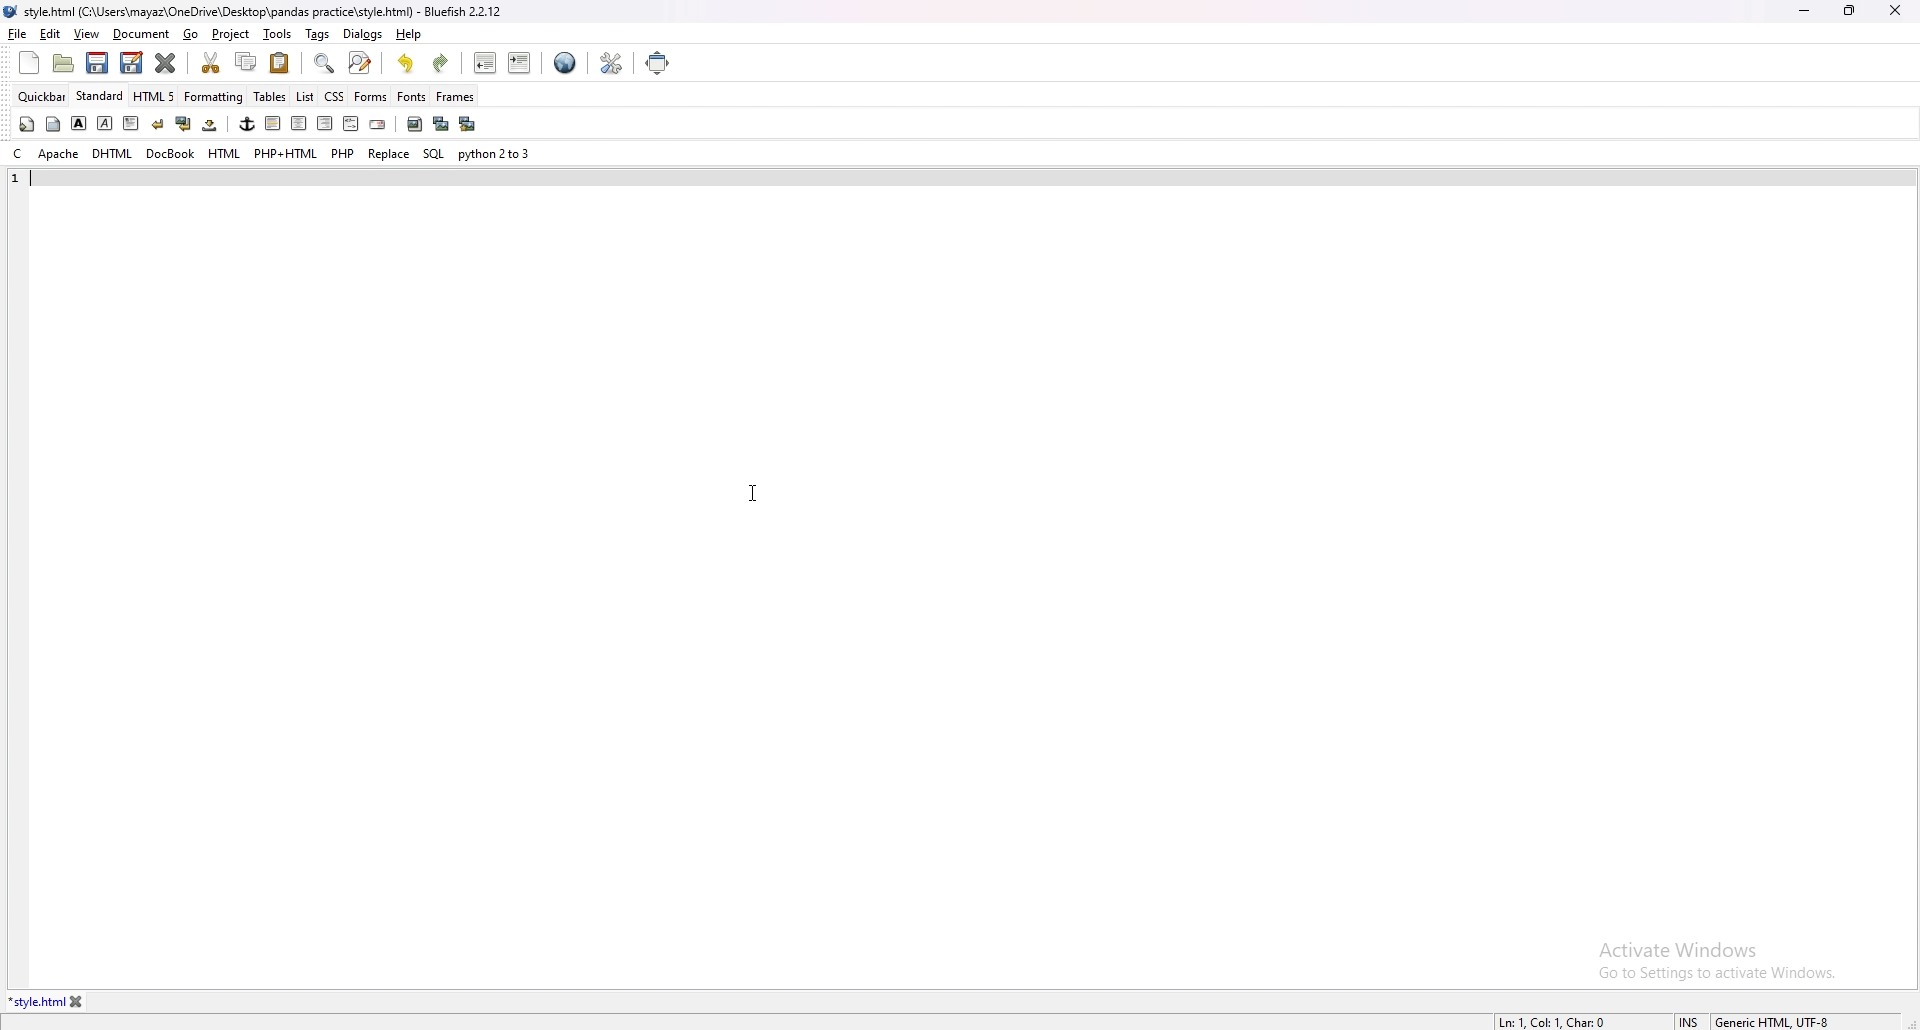 The height and width of the screenshot is (1030, 1920). I want to click on cursor, so click(754, 492).